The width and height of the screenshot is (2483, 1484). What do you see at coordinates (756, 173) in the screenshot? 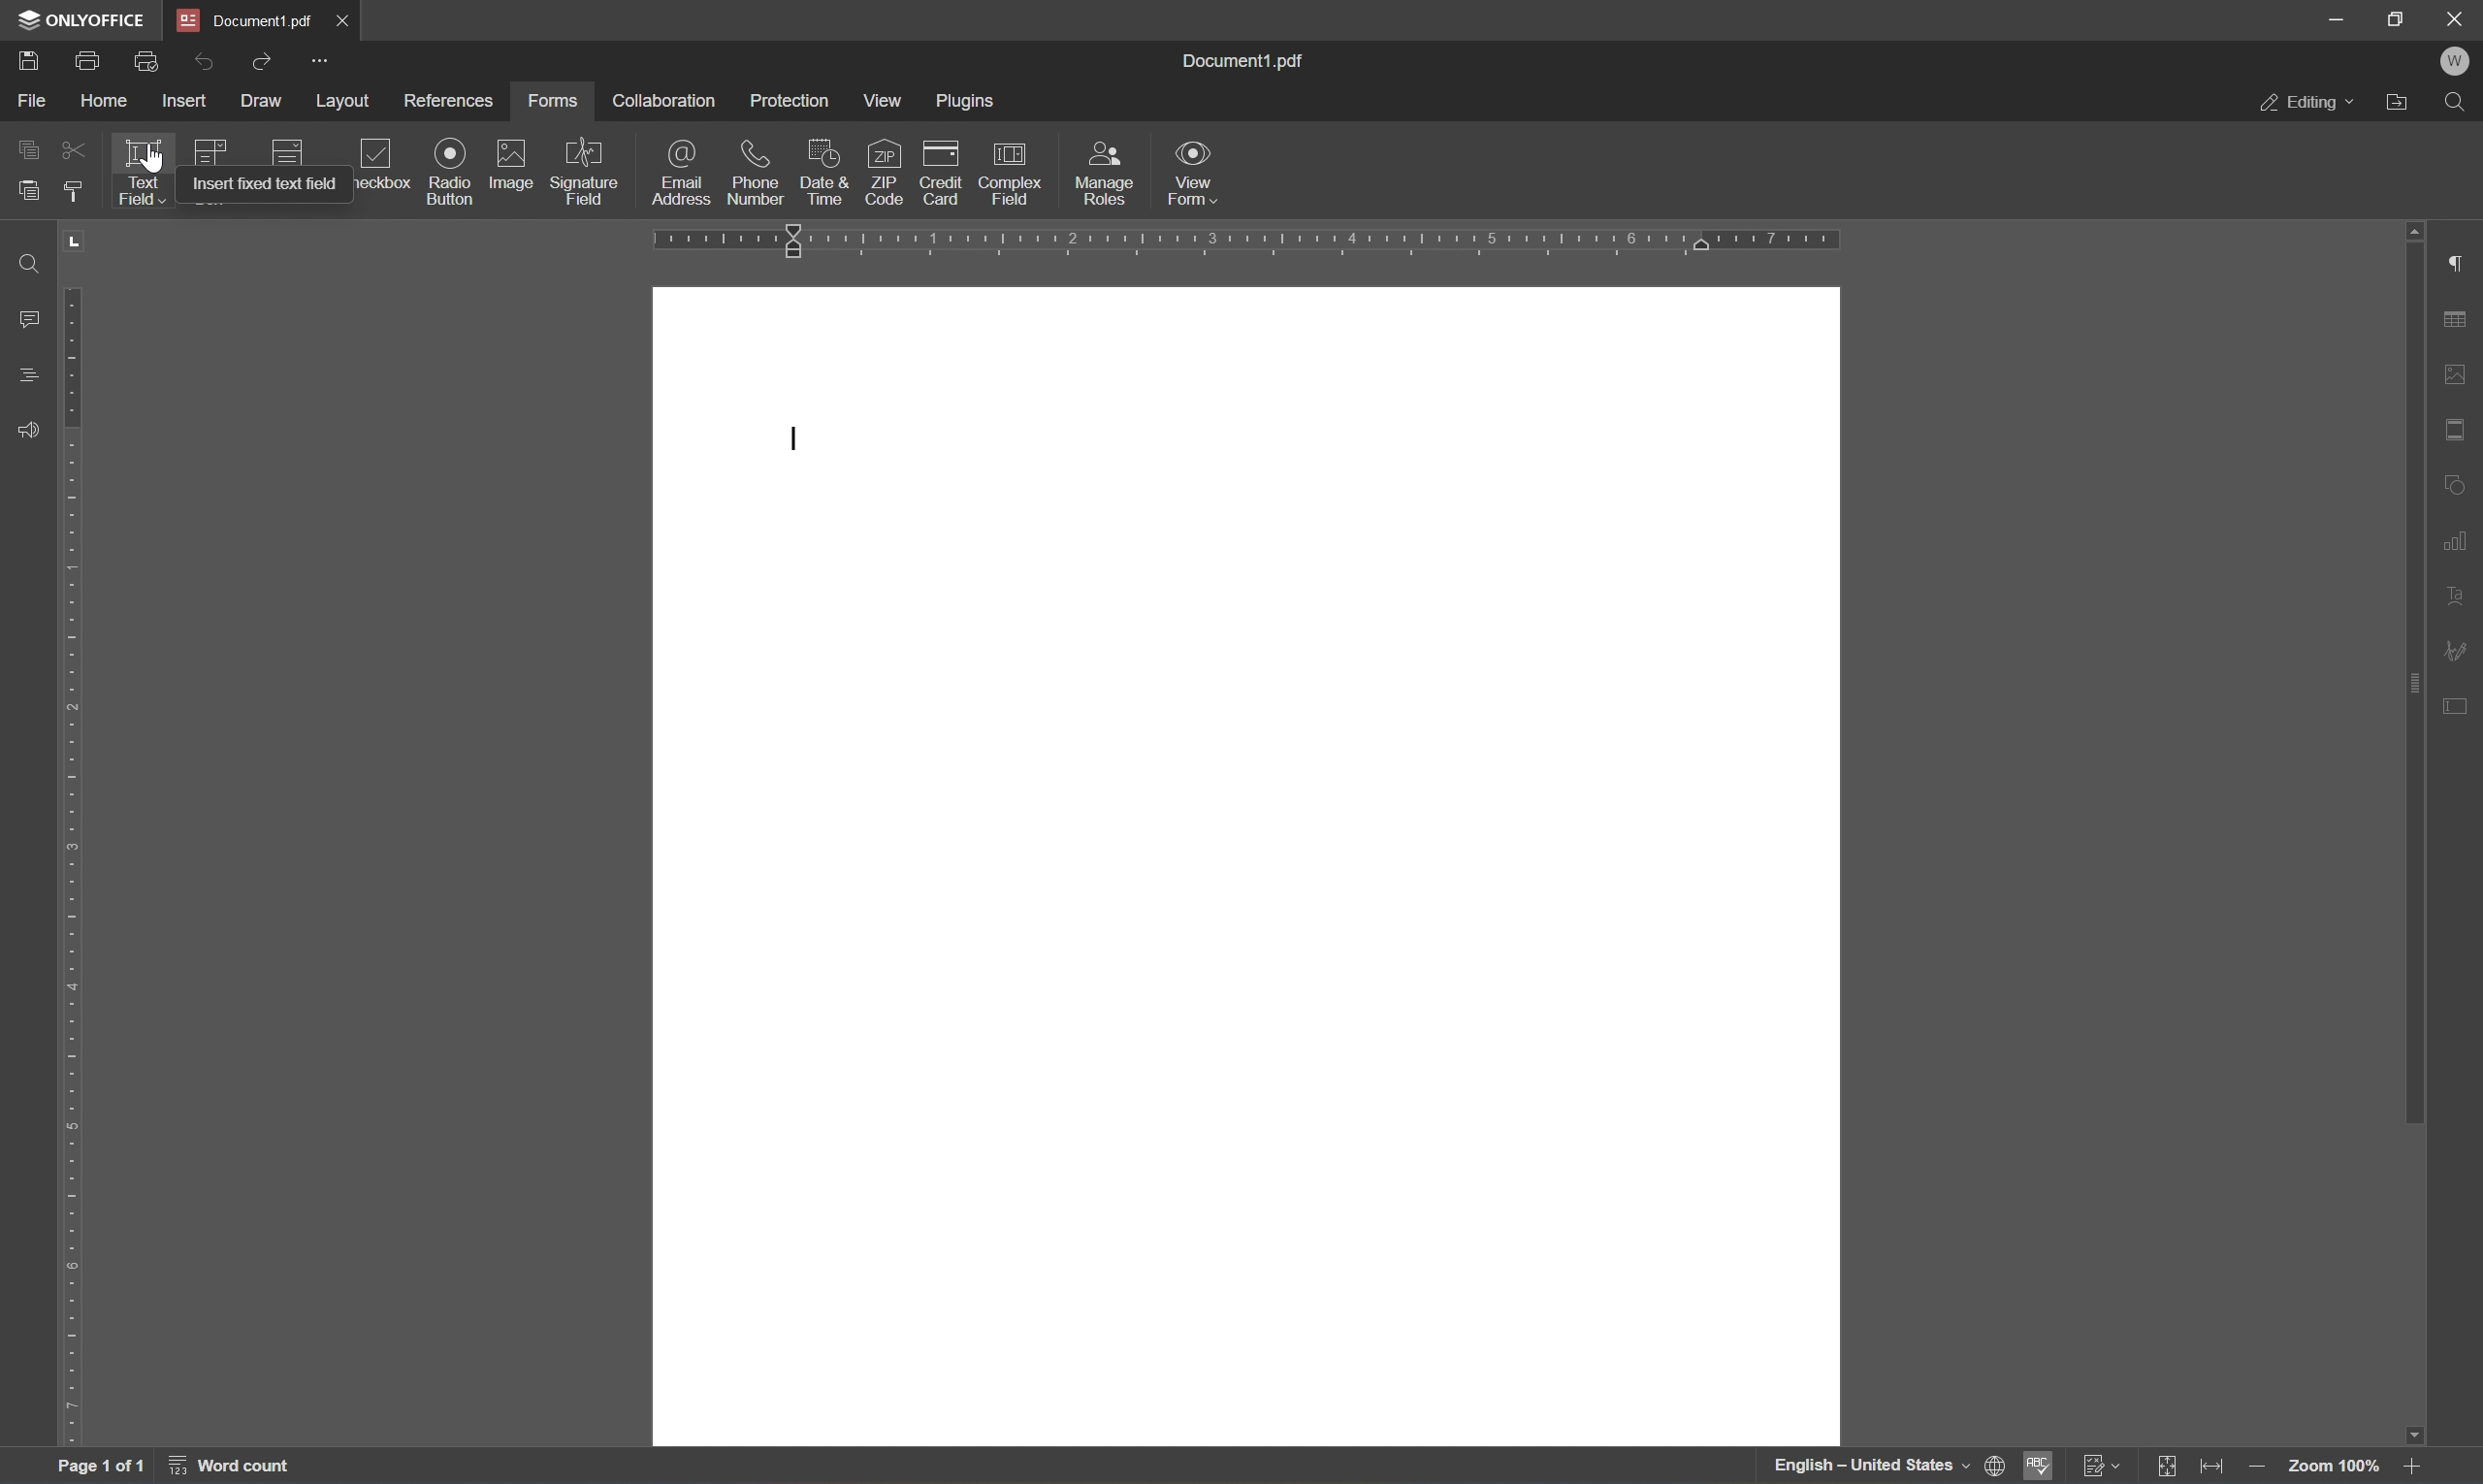
I see `phone number` at bounding box center [756, 173].